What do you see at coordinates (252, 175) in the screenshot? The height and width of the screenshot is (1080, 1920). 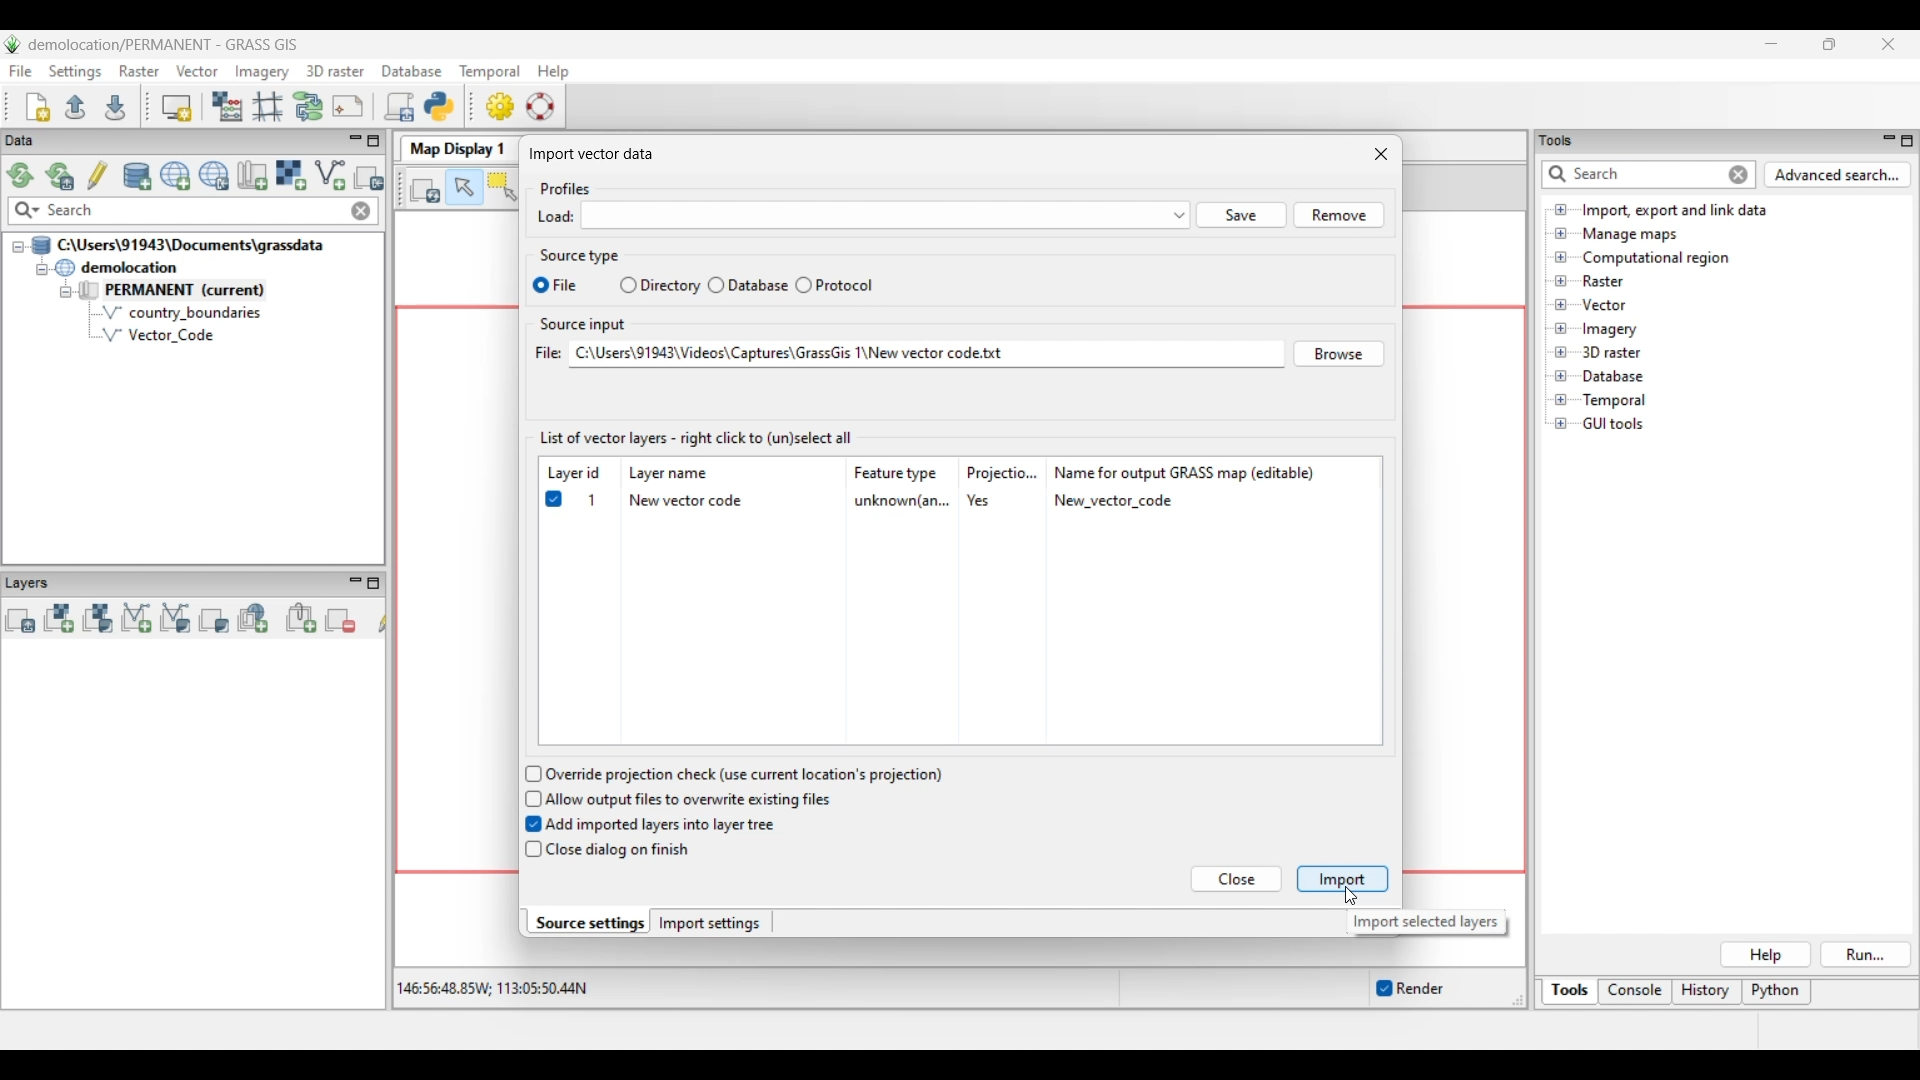 I see `Create new map set in current project` at bounding box center [252, 175].